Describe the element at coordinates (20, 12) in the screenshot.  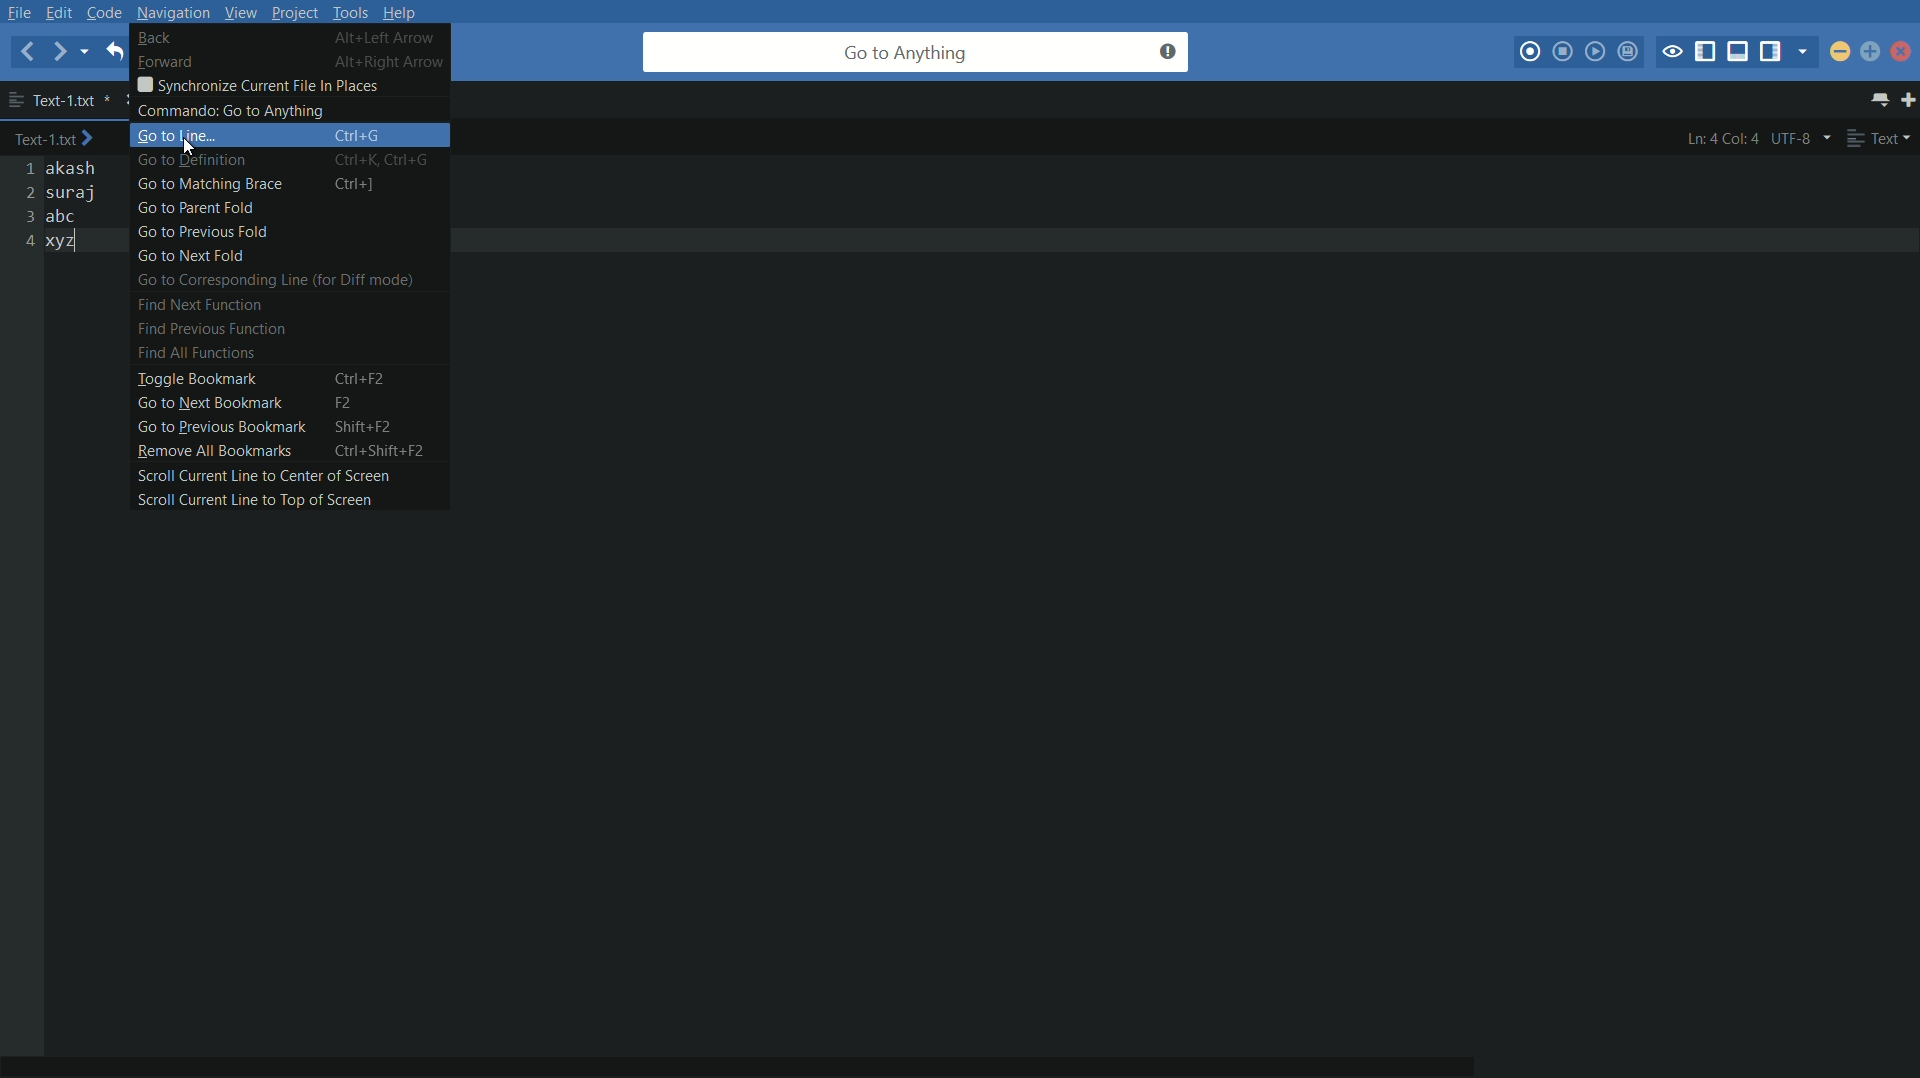
I see `file` at that location.